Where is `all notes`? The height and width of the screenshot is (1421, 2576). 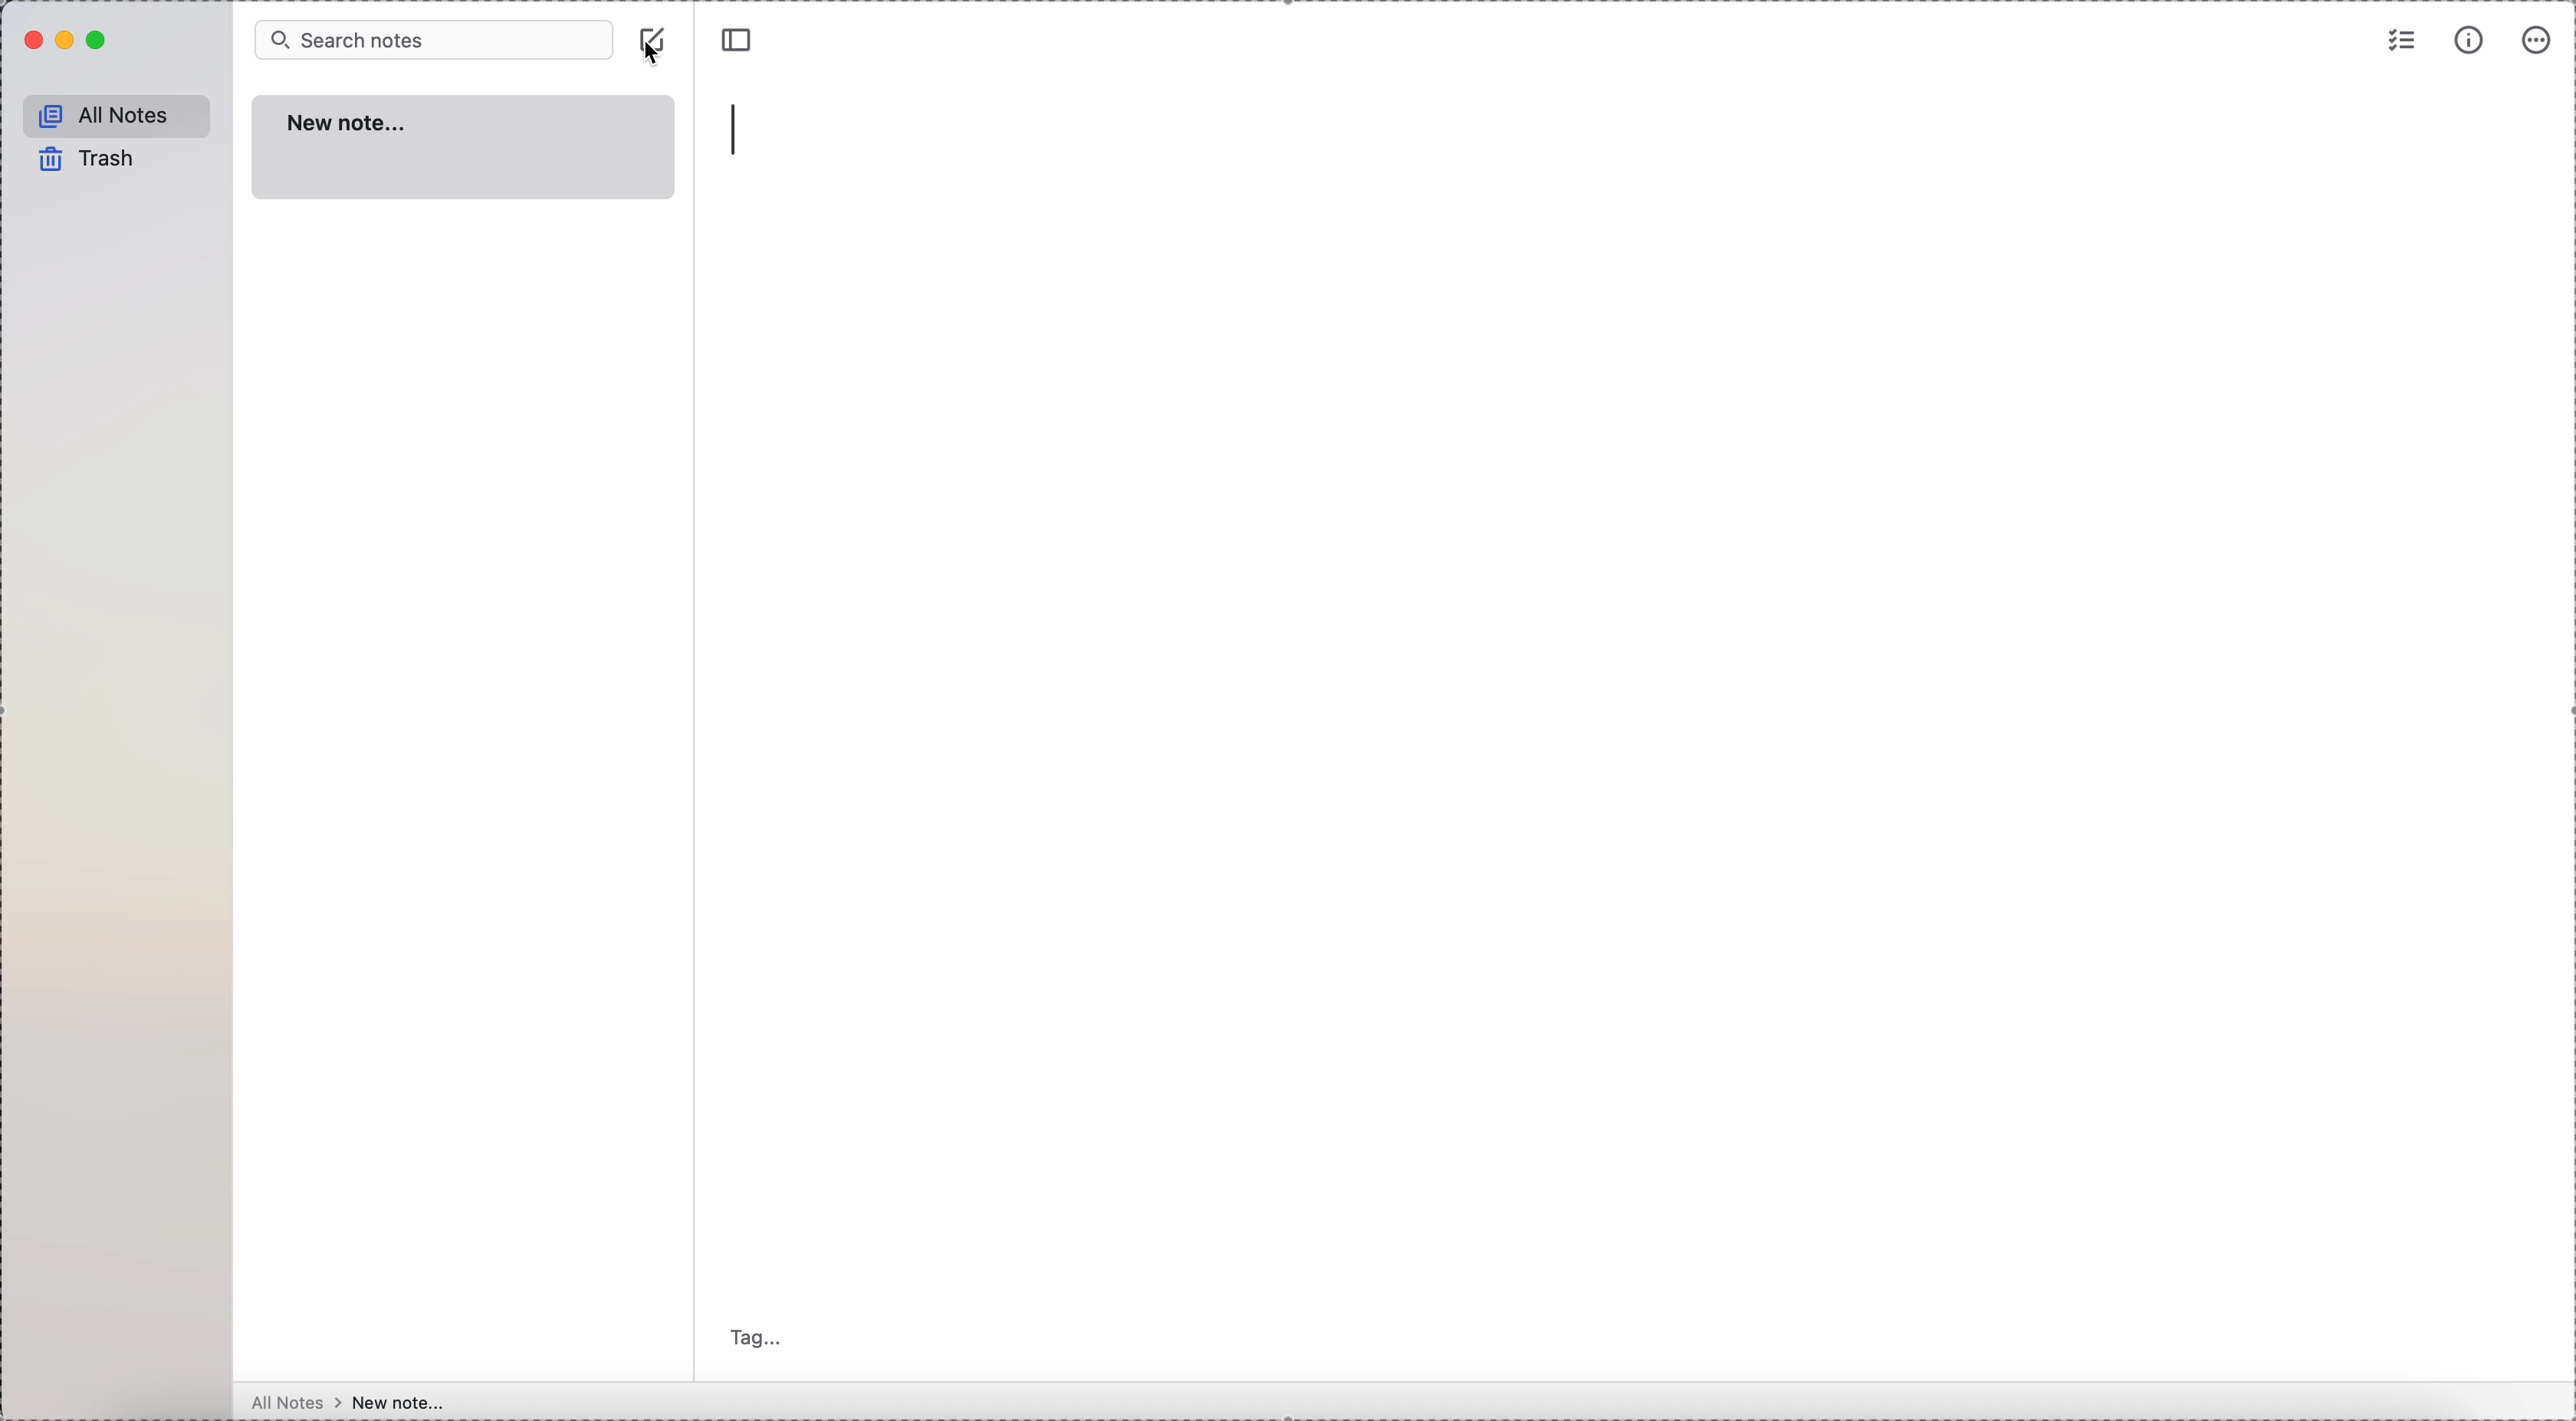
all notes is located at coordinates (115, 115).